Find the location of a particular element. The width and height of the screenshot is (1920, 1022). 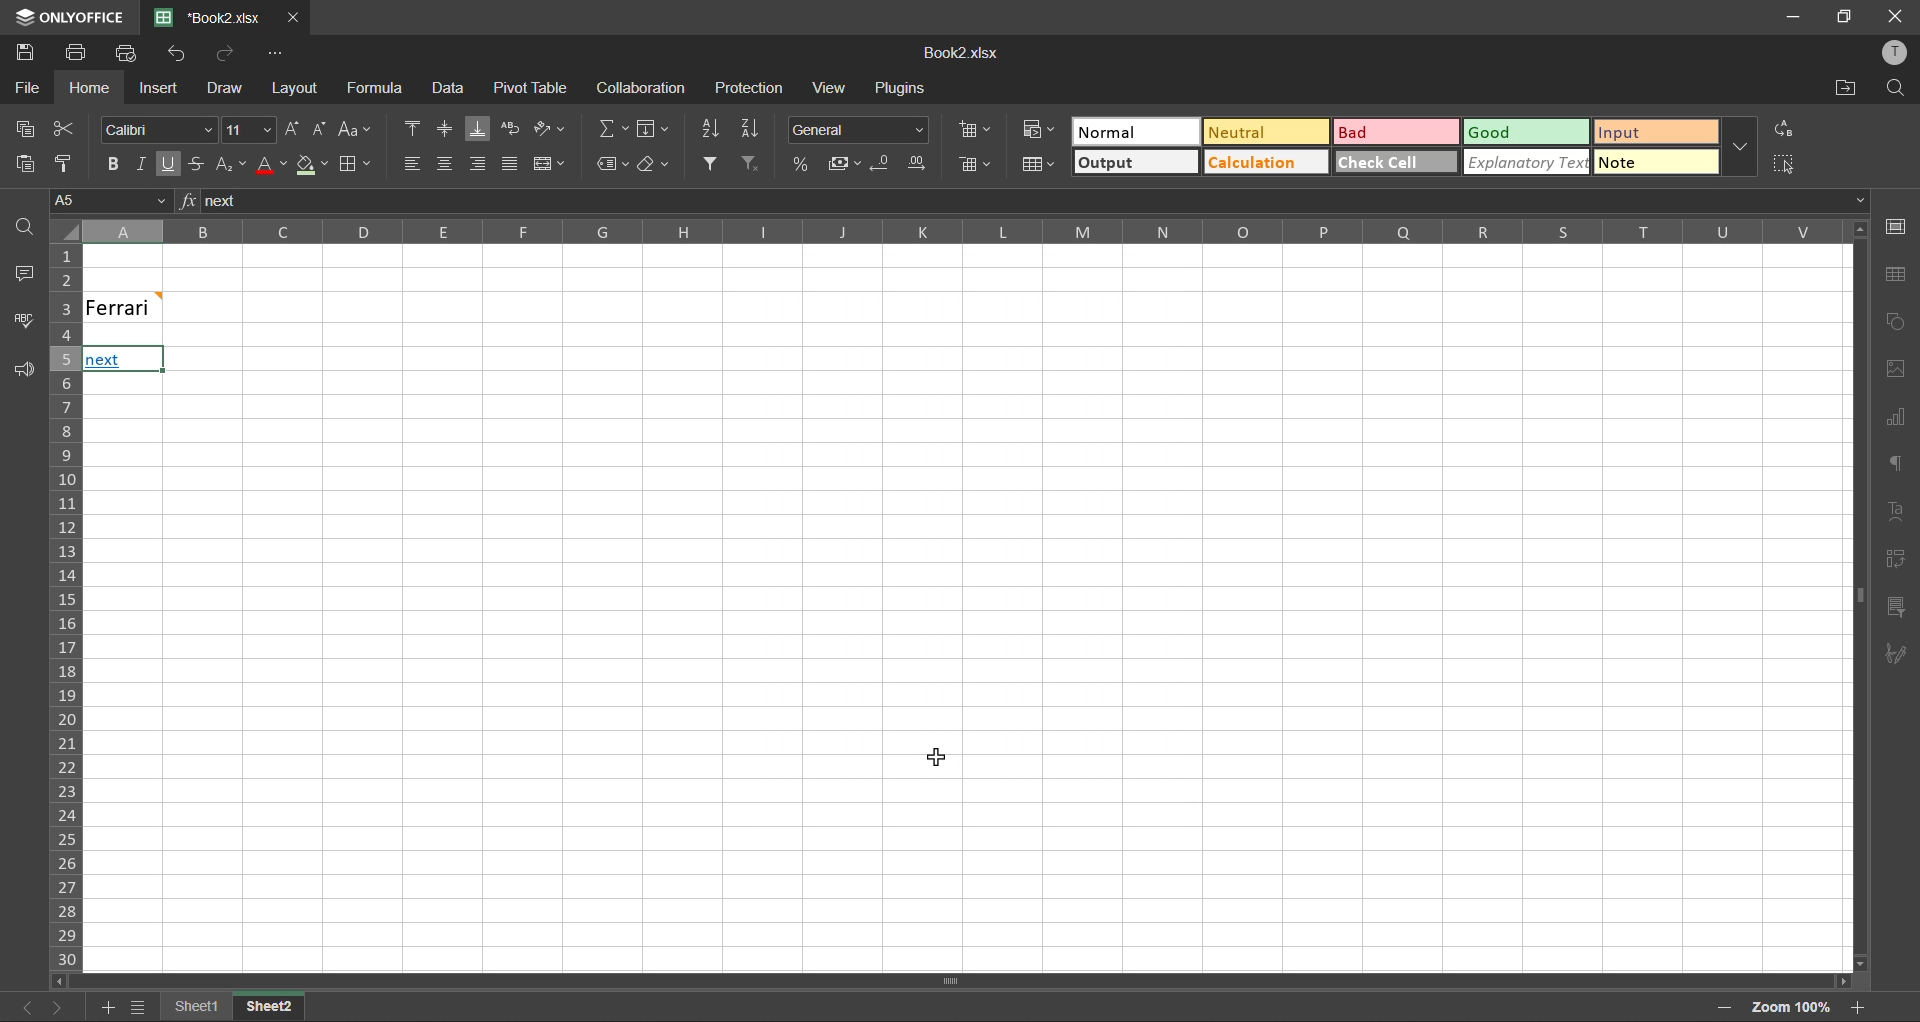

slicer is located at coordinates (1895, 607).